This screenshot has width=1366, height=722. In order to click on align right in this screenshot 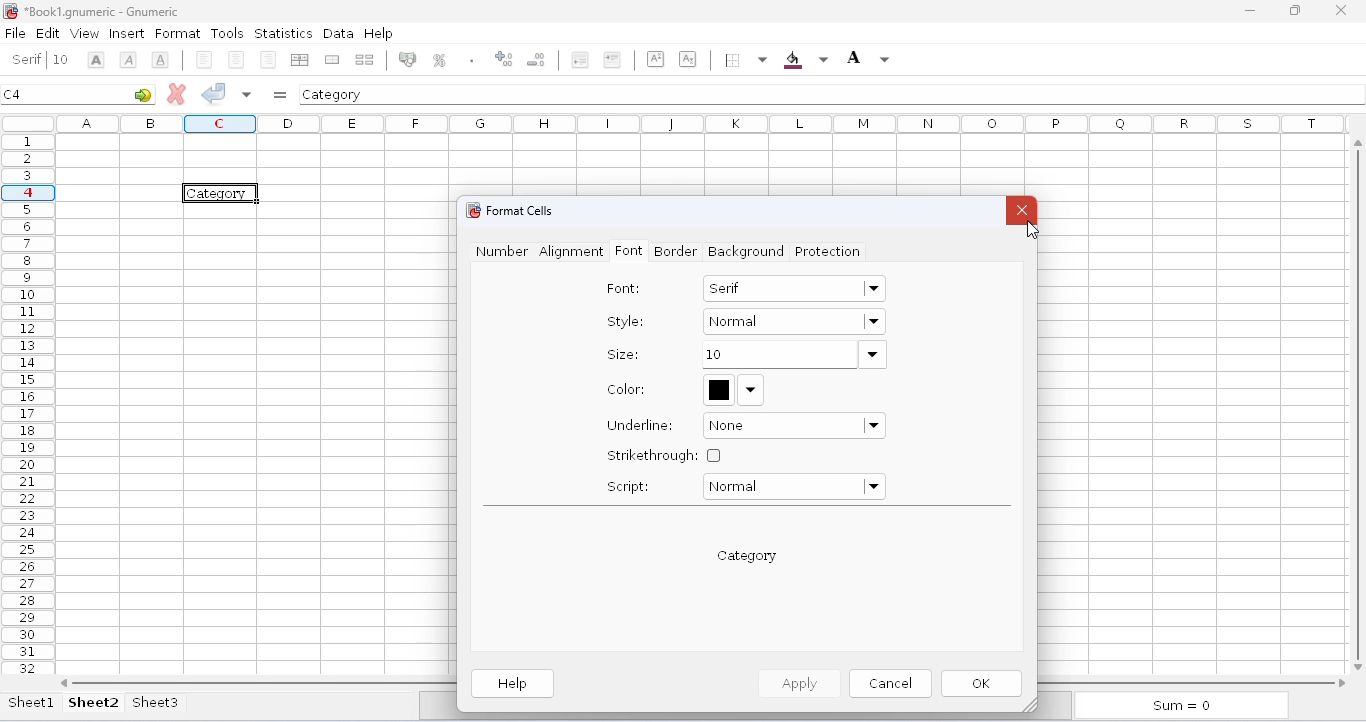, I will do `click(300, 58)`.